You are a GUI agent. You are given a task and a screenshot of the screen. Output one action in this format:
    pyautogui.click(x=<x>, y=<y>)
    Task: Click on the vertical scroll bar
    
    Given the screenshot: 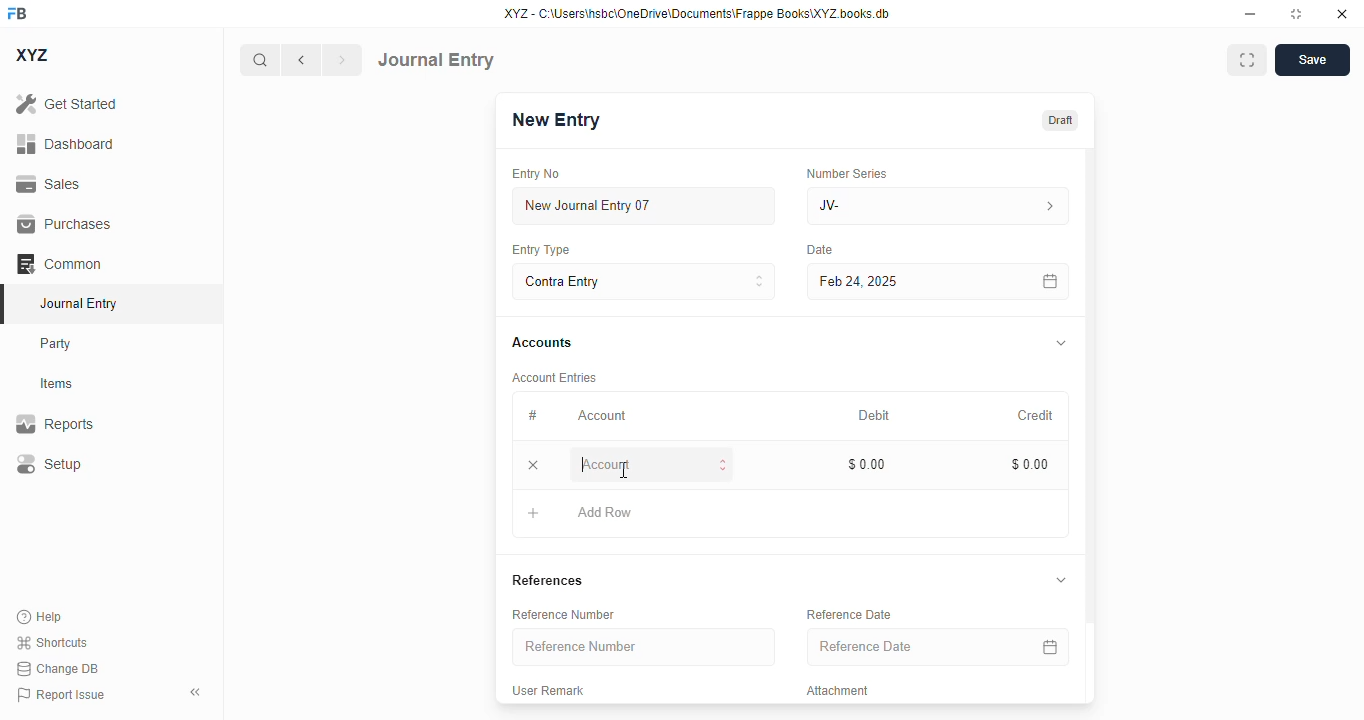 What is the action you would take?
    pyautogui.click(x=1090, y=426)
    